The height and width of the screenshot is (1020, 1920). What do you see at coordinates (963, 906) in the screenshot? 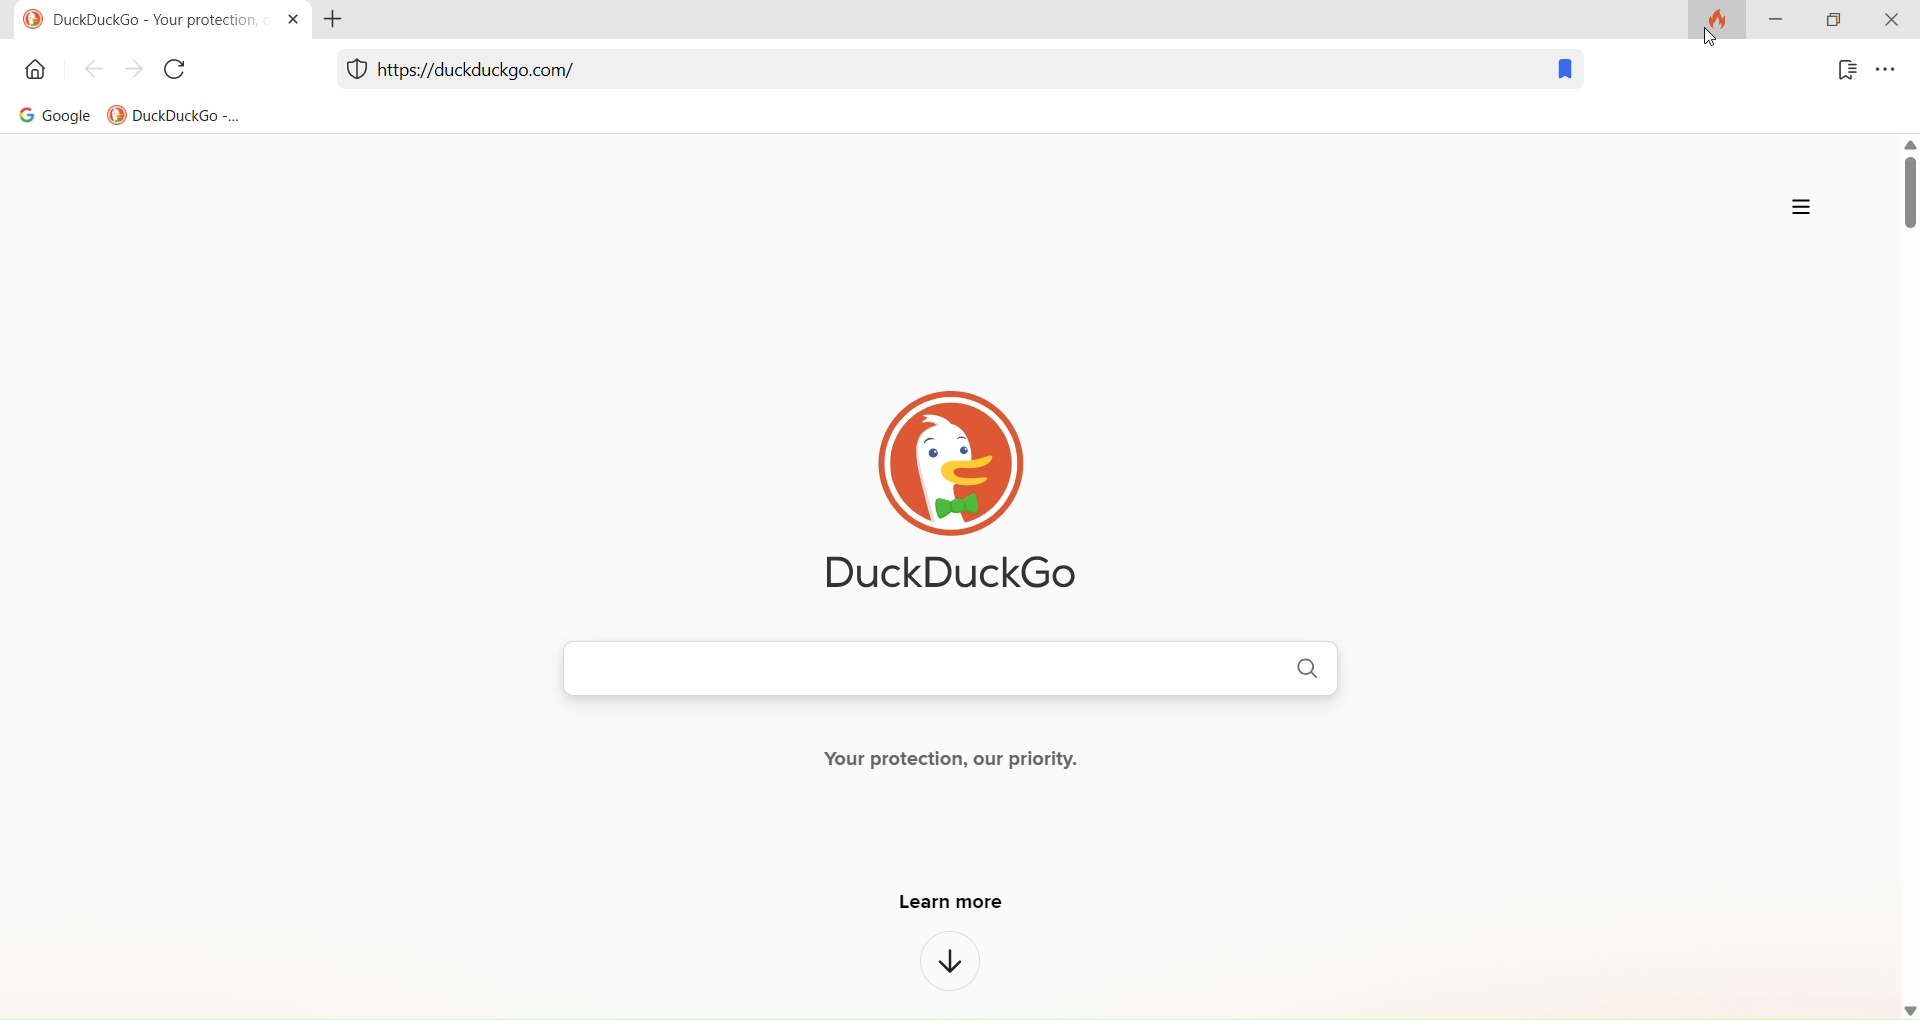
I see `learn more` at bounding box center [963, 906].